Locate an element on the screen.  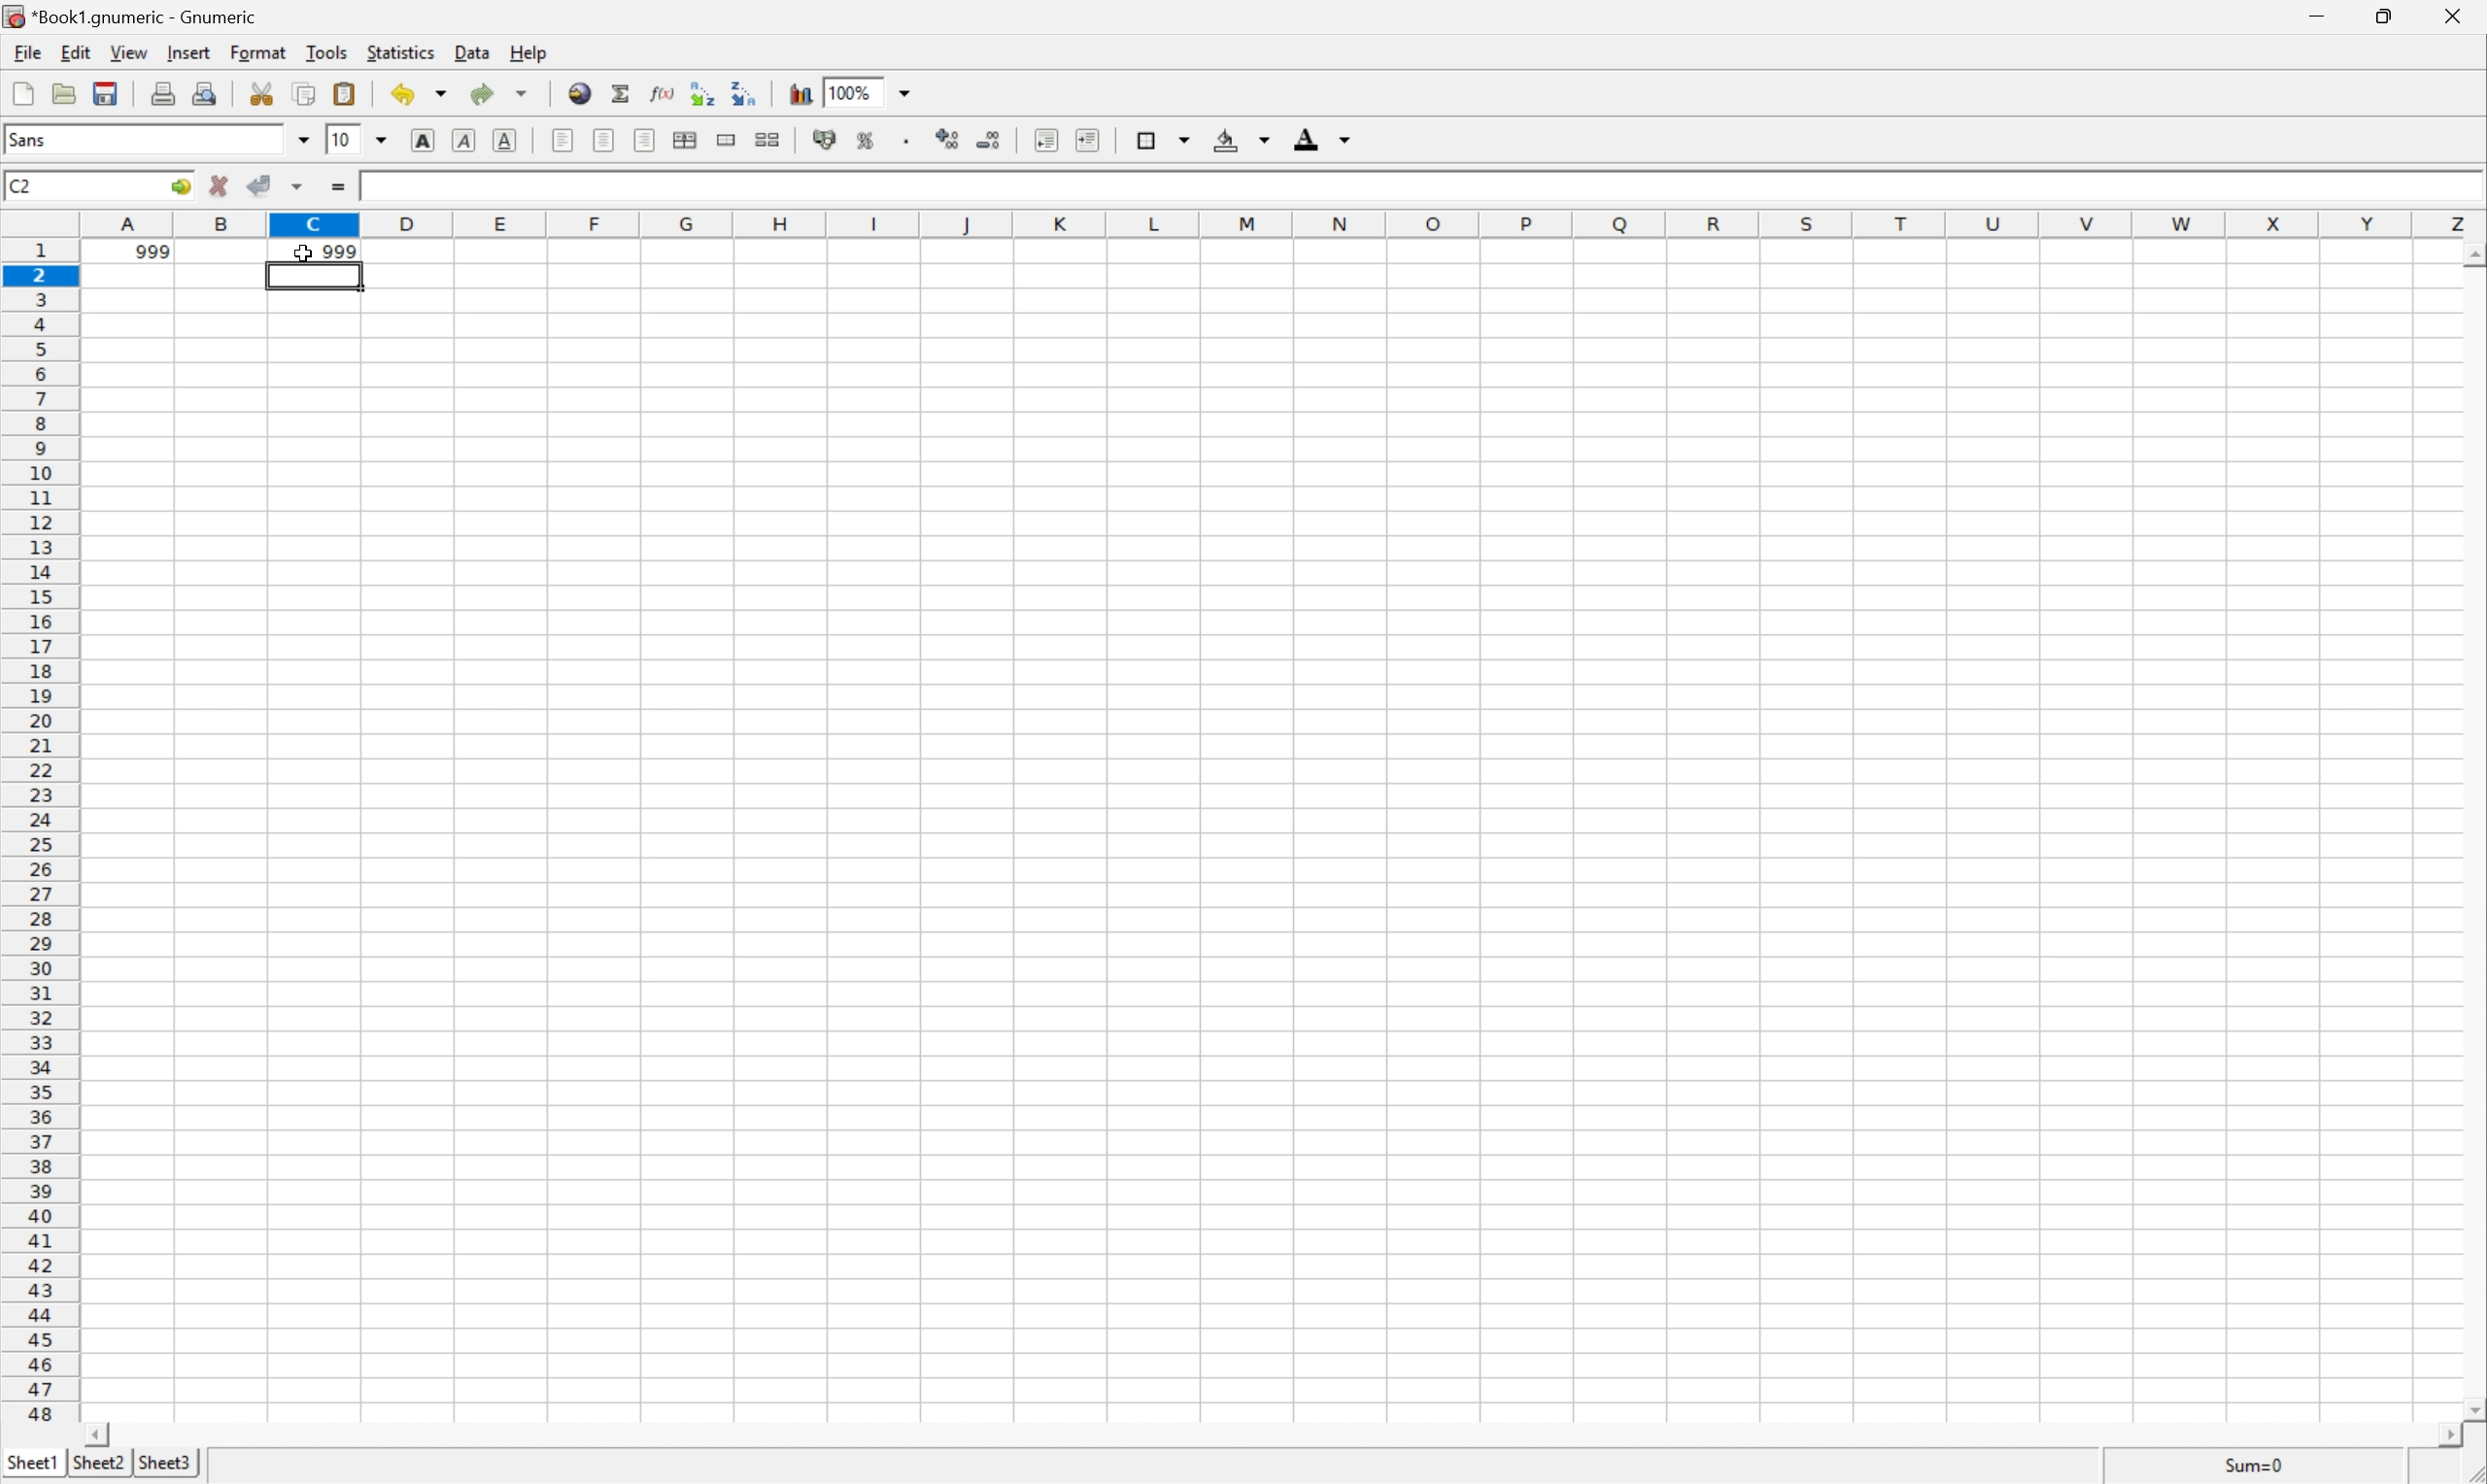
cancel change is located at coordinates (221, 184).